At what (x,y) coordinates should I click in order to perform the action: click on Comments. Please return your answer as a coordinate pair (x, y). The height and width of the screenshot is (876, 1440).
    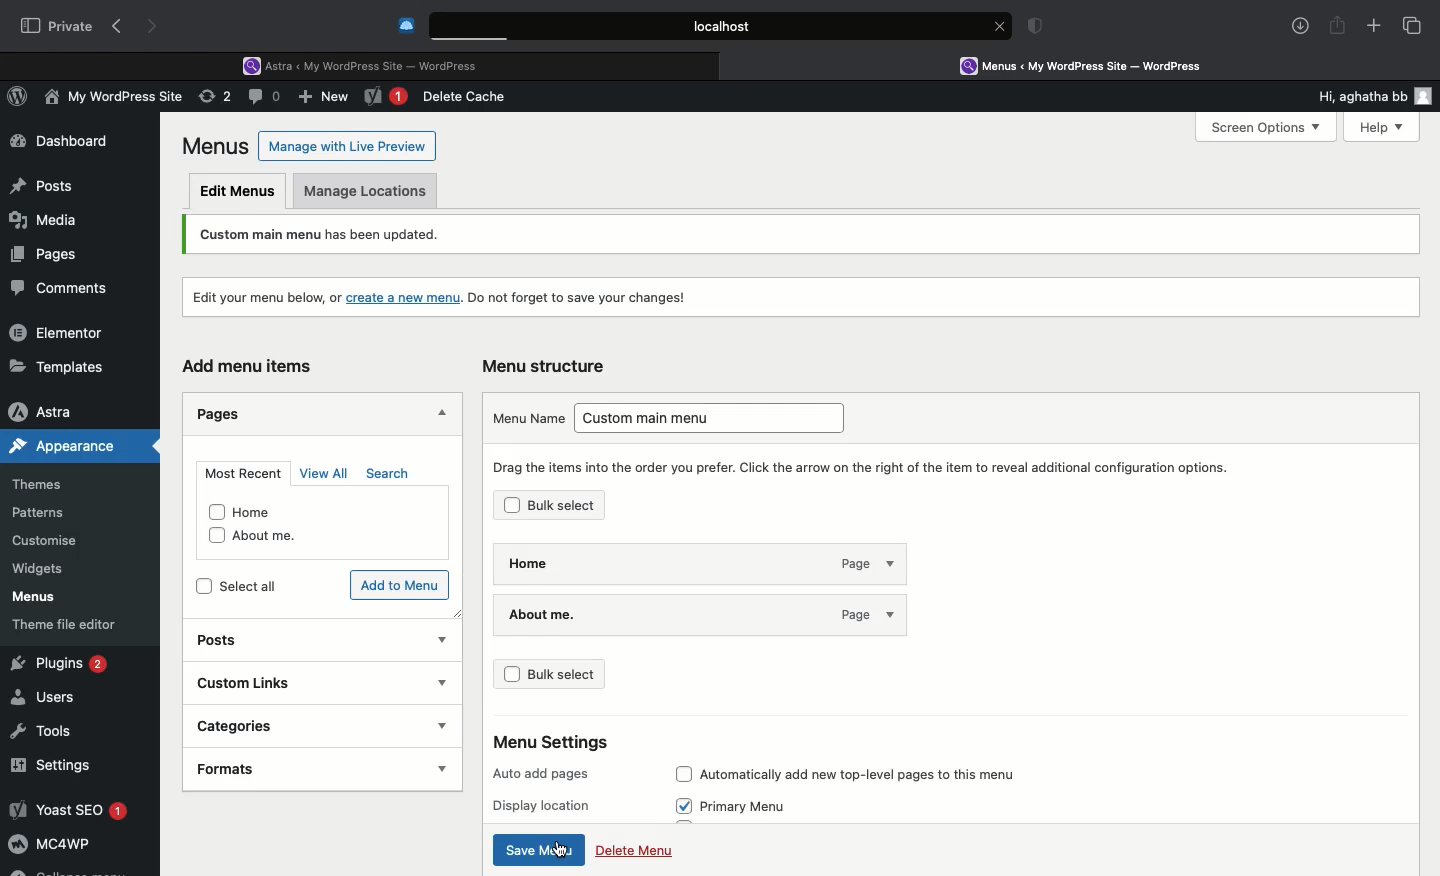
    Looking at the image, I should click on (68, 289).